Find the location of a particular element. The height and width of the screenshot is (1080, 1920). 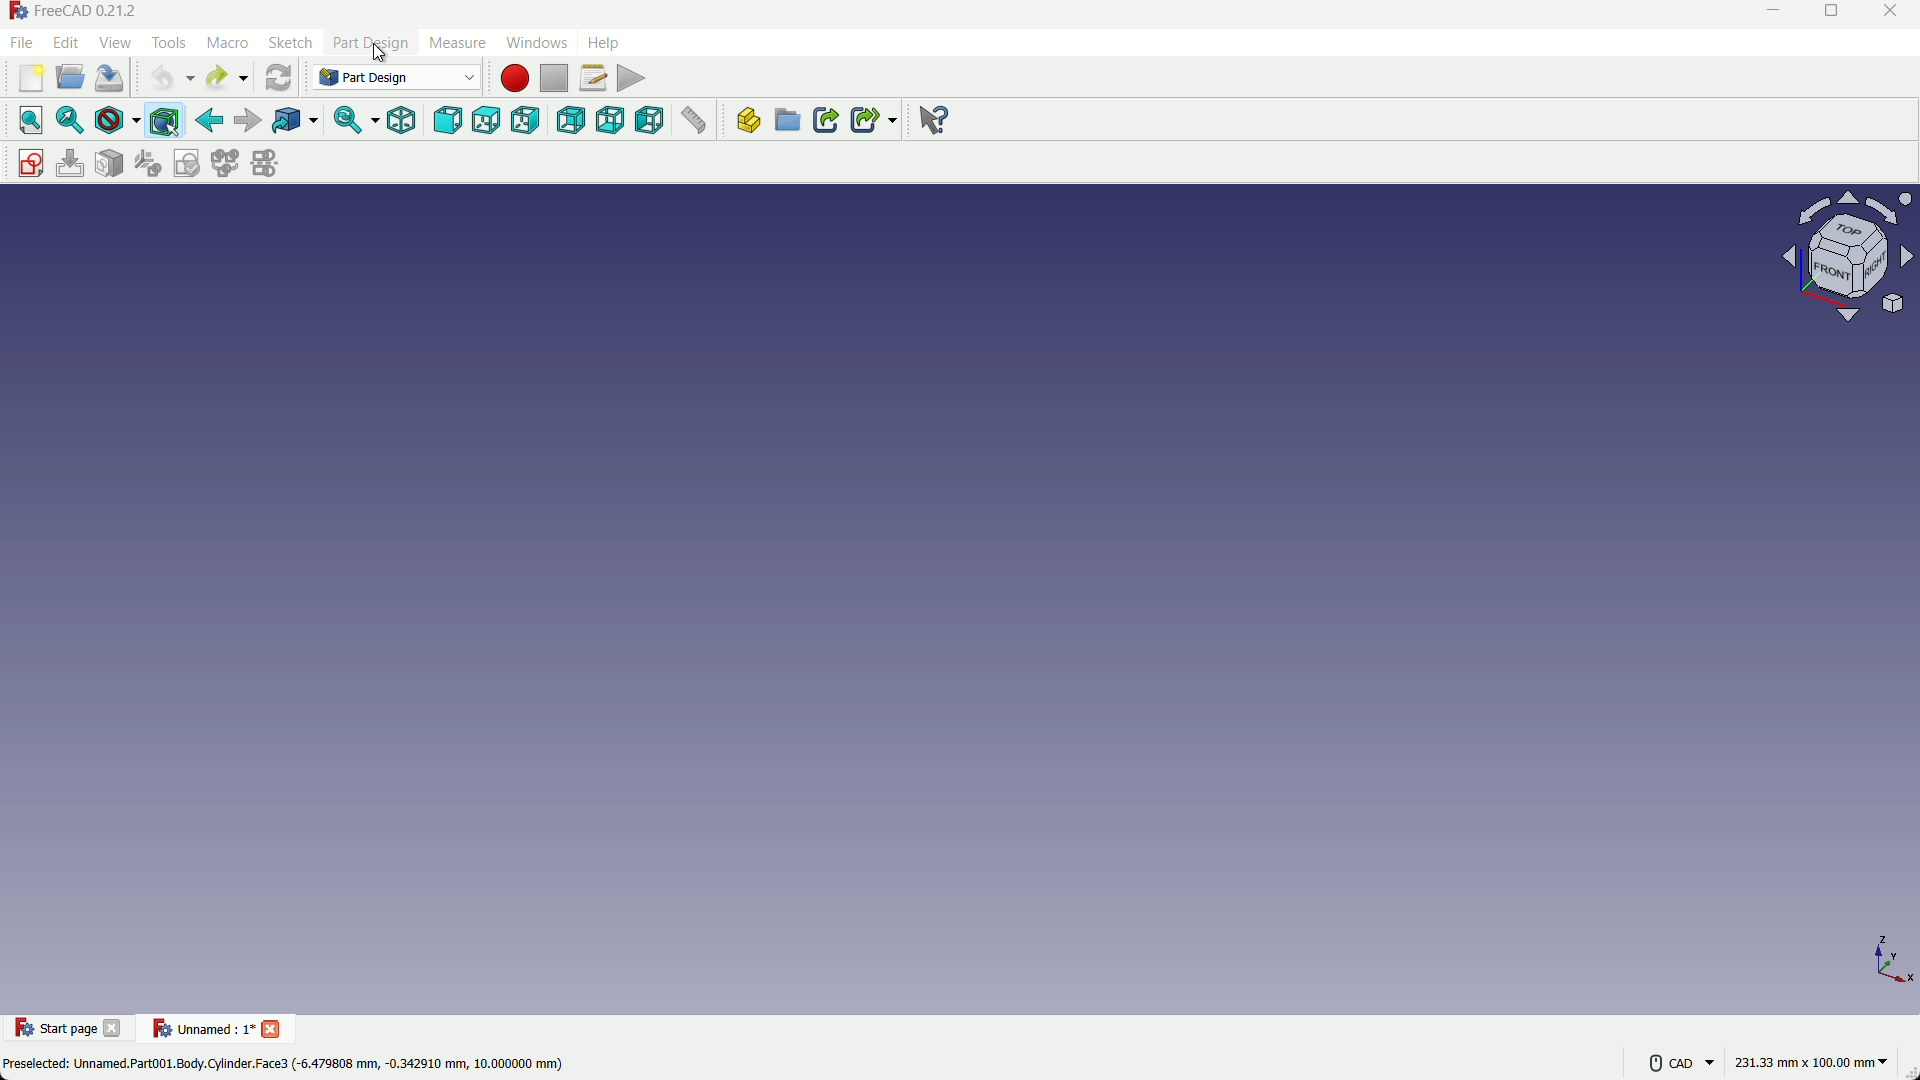

logo is located at coordinates (23, 1025).